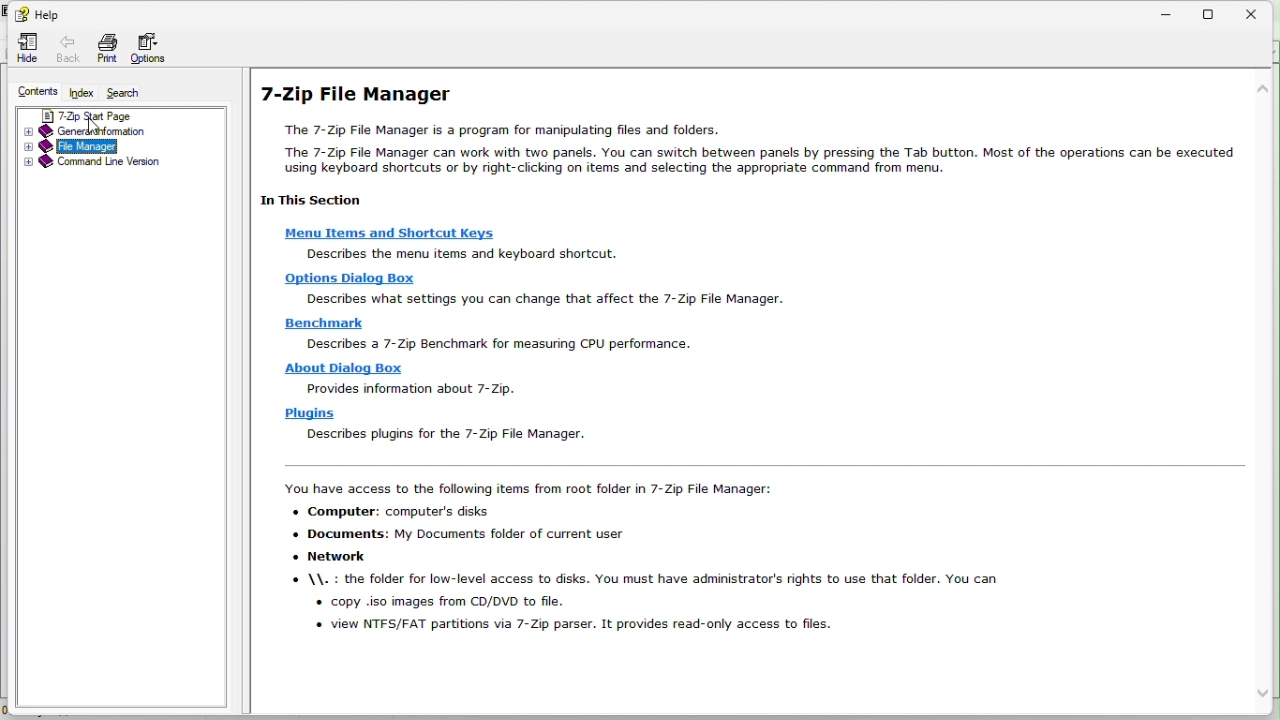  Describe the element at coordinates (115, 147) in the screenshot. I see `File manager` at that location.